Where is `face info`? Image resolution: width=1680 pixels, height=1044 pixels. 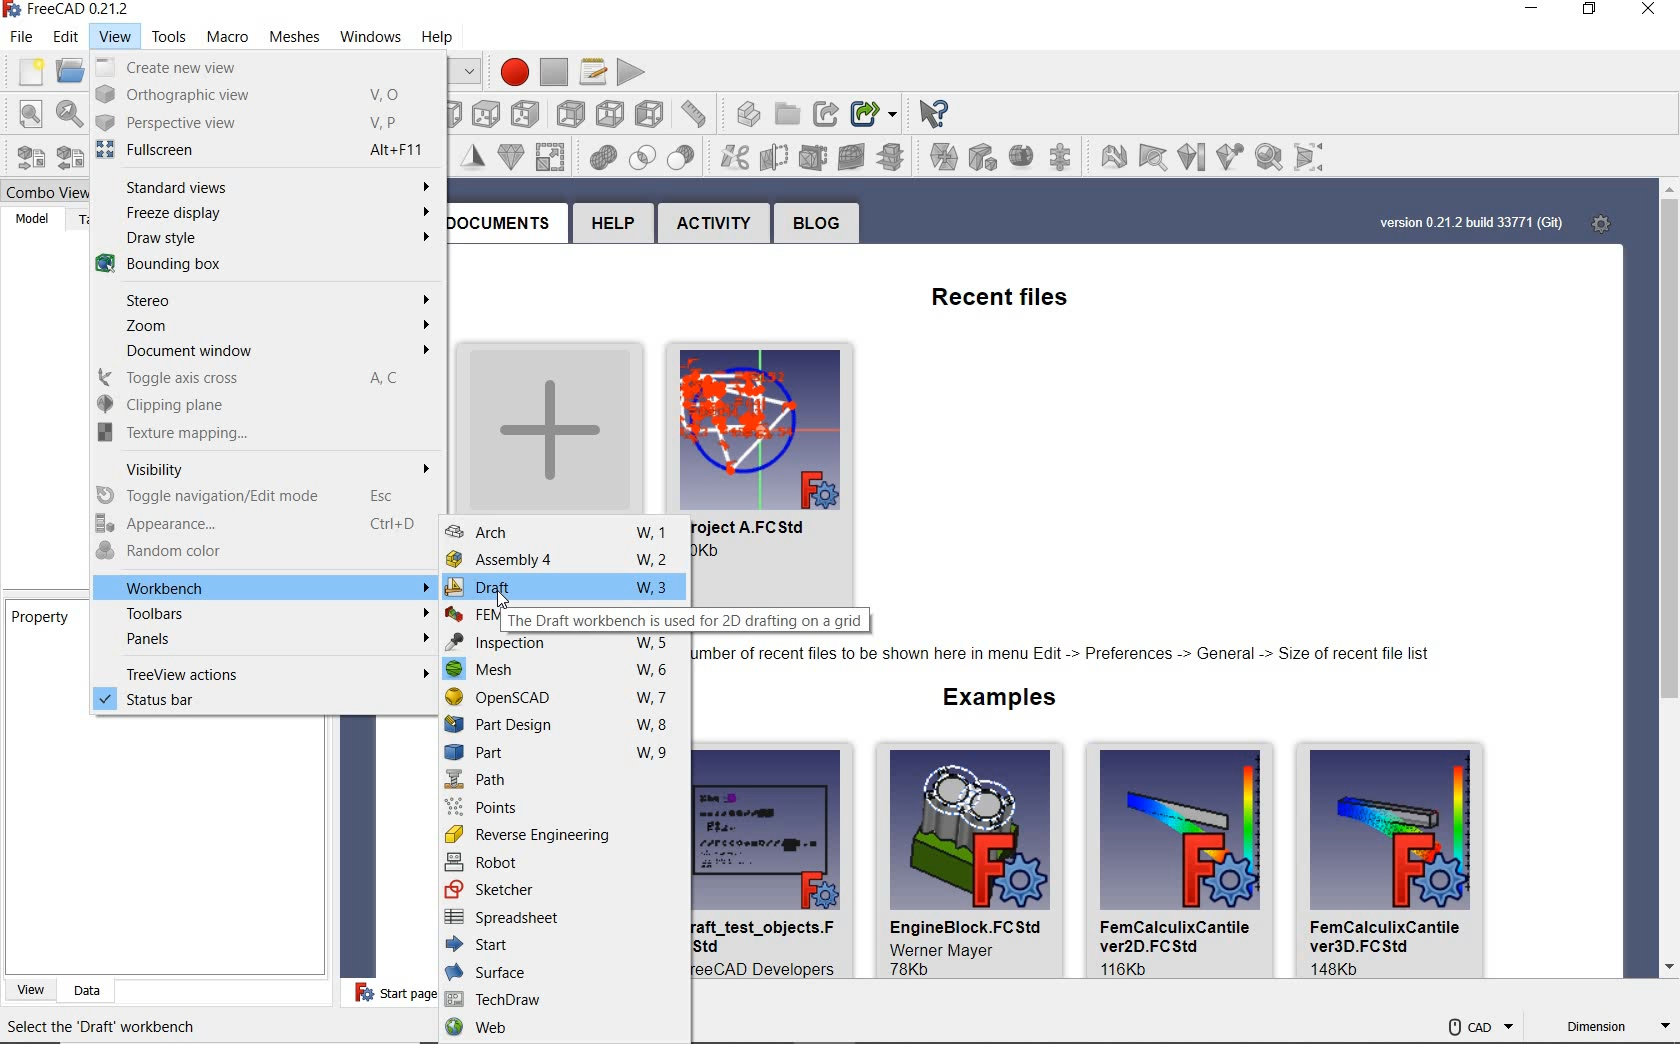 face info is located at coordinates (1150, 155).